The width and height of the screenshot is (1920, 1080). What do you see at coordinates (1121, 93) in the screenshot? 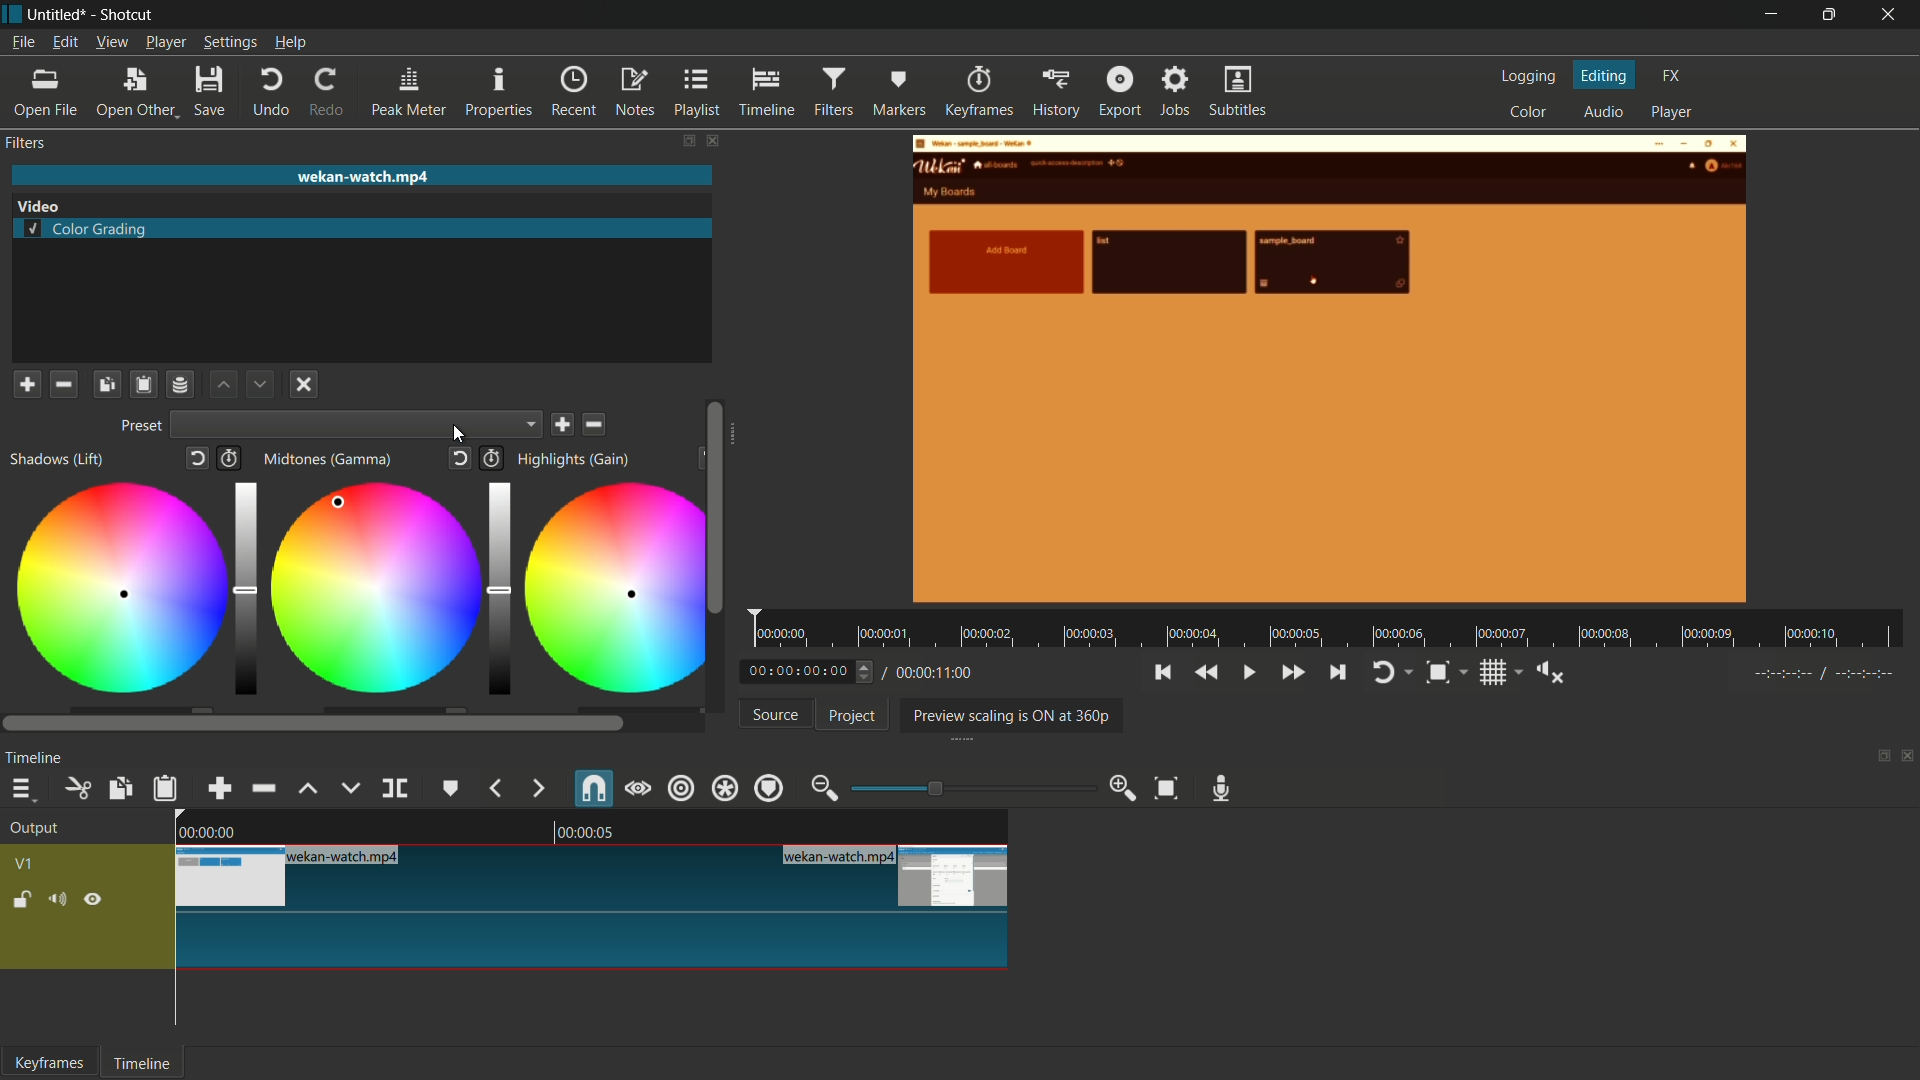
I see `export` at bounding box center [1121, 93].